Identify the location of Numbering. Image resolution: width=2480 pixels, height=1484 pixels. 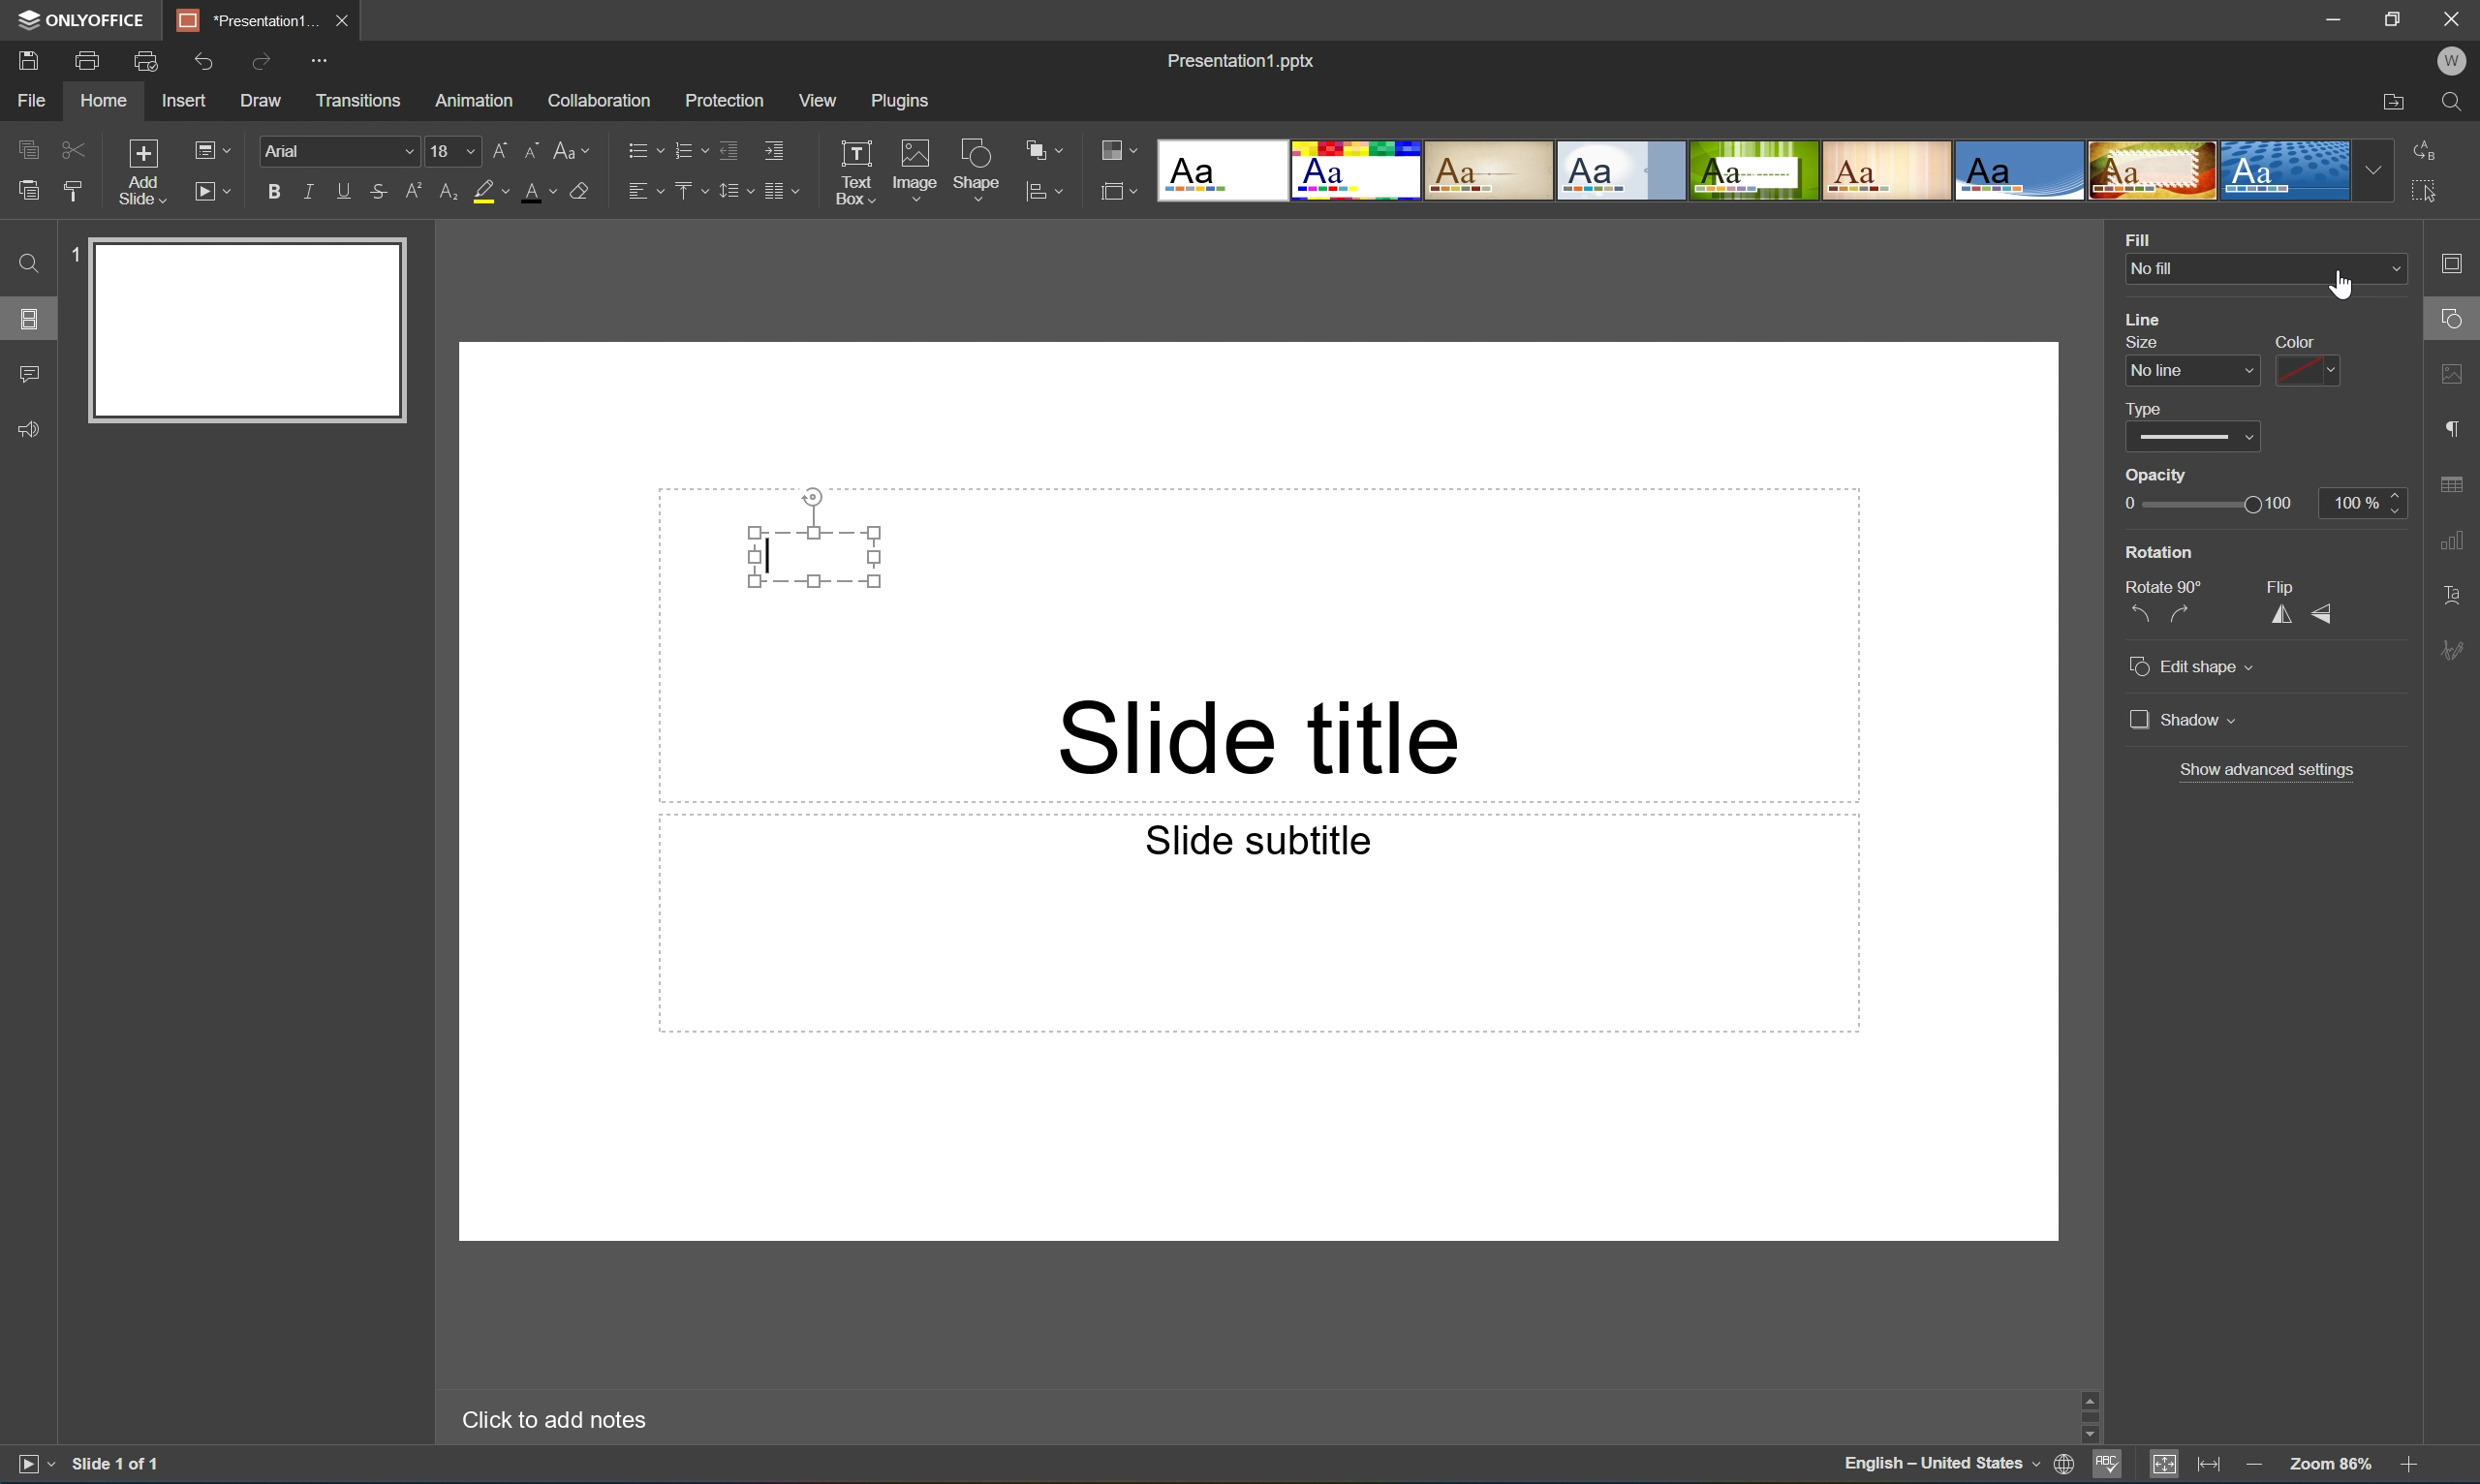
(688, 149).